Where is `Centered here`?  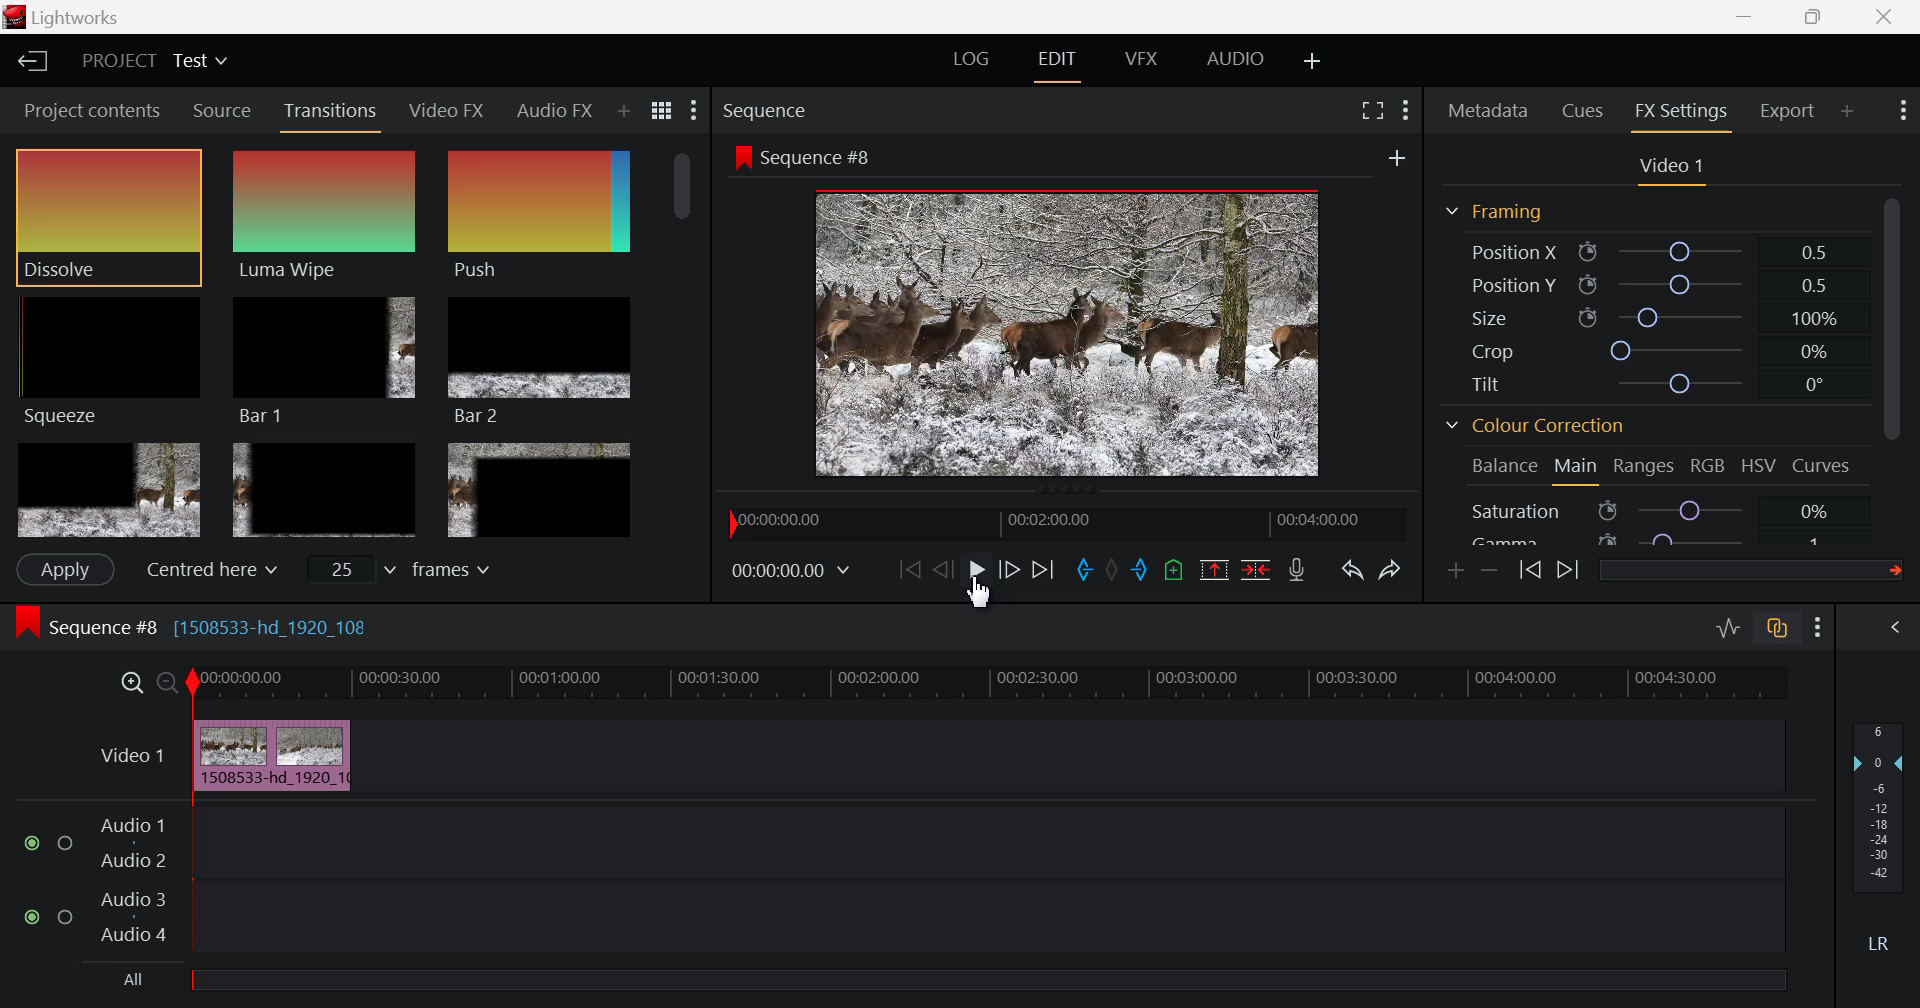
Centered here is located at coordinates (206, 570).